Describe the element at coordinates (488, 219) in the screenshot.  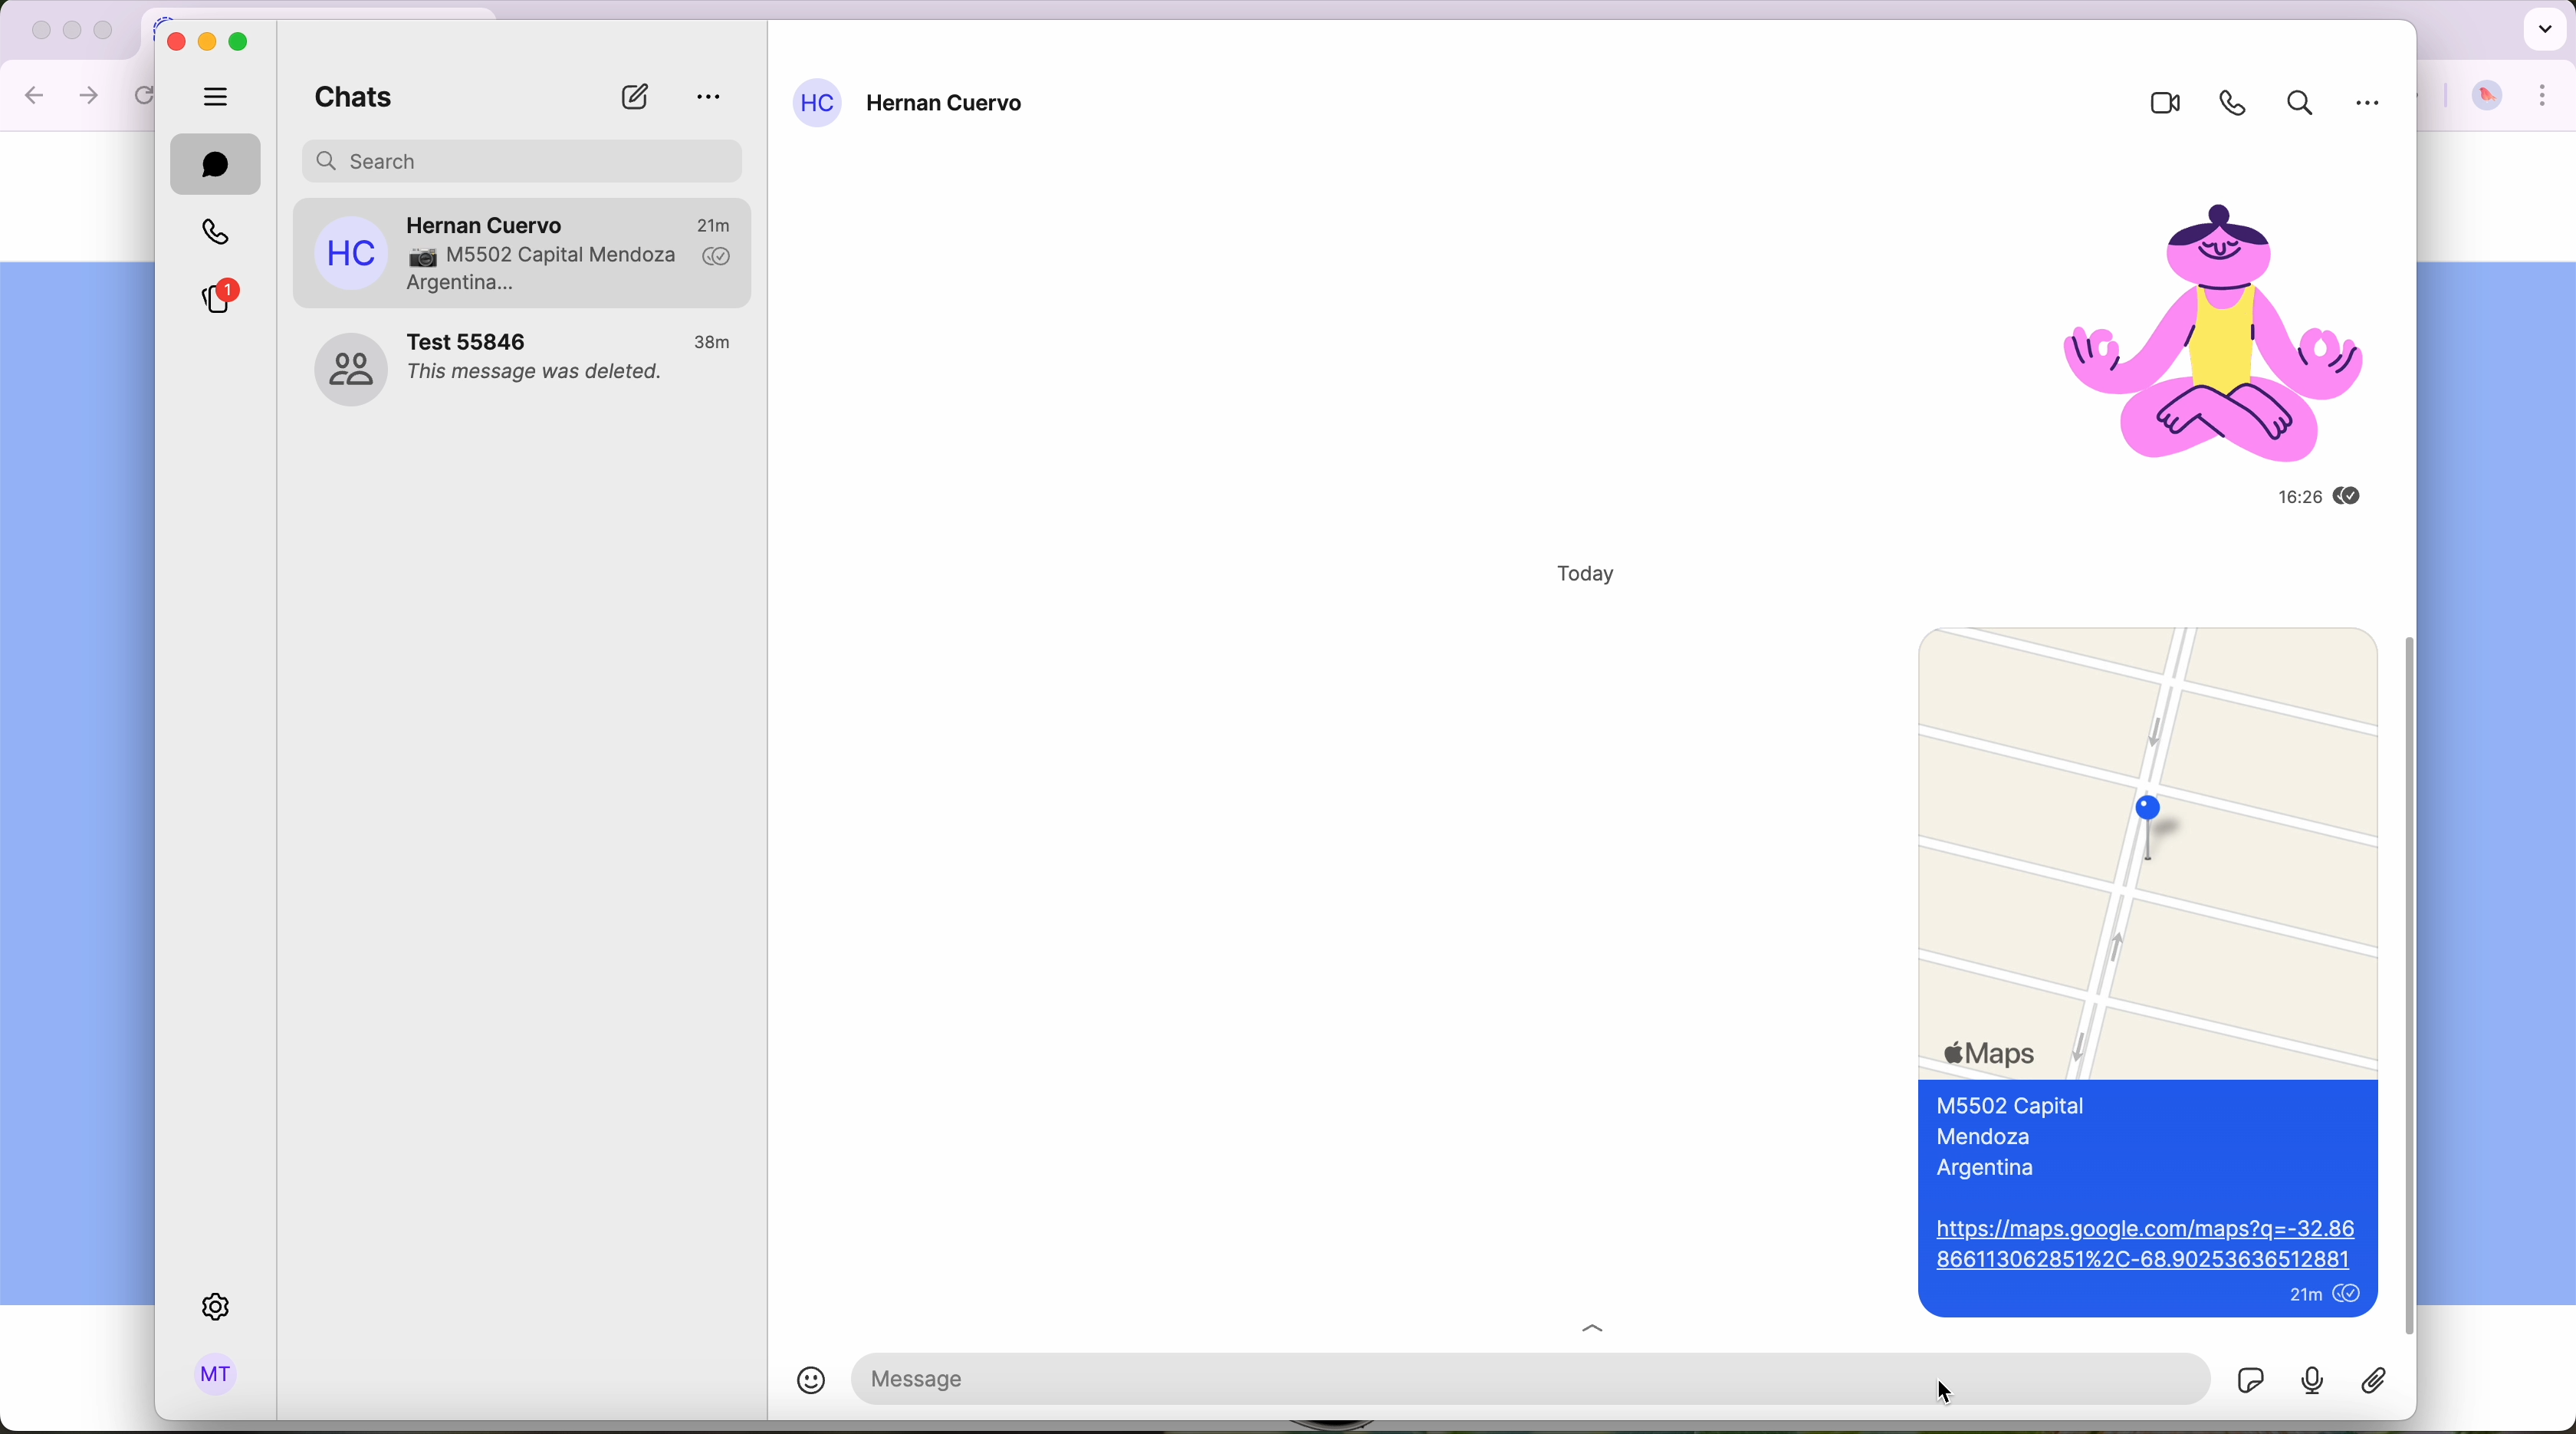
I see `Hernan Cuervo` at that location.